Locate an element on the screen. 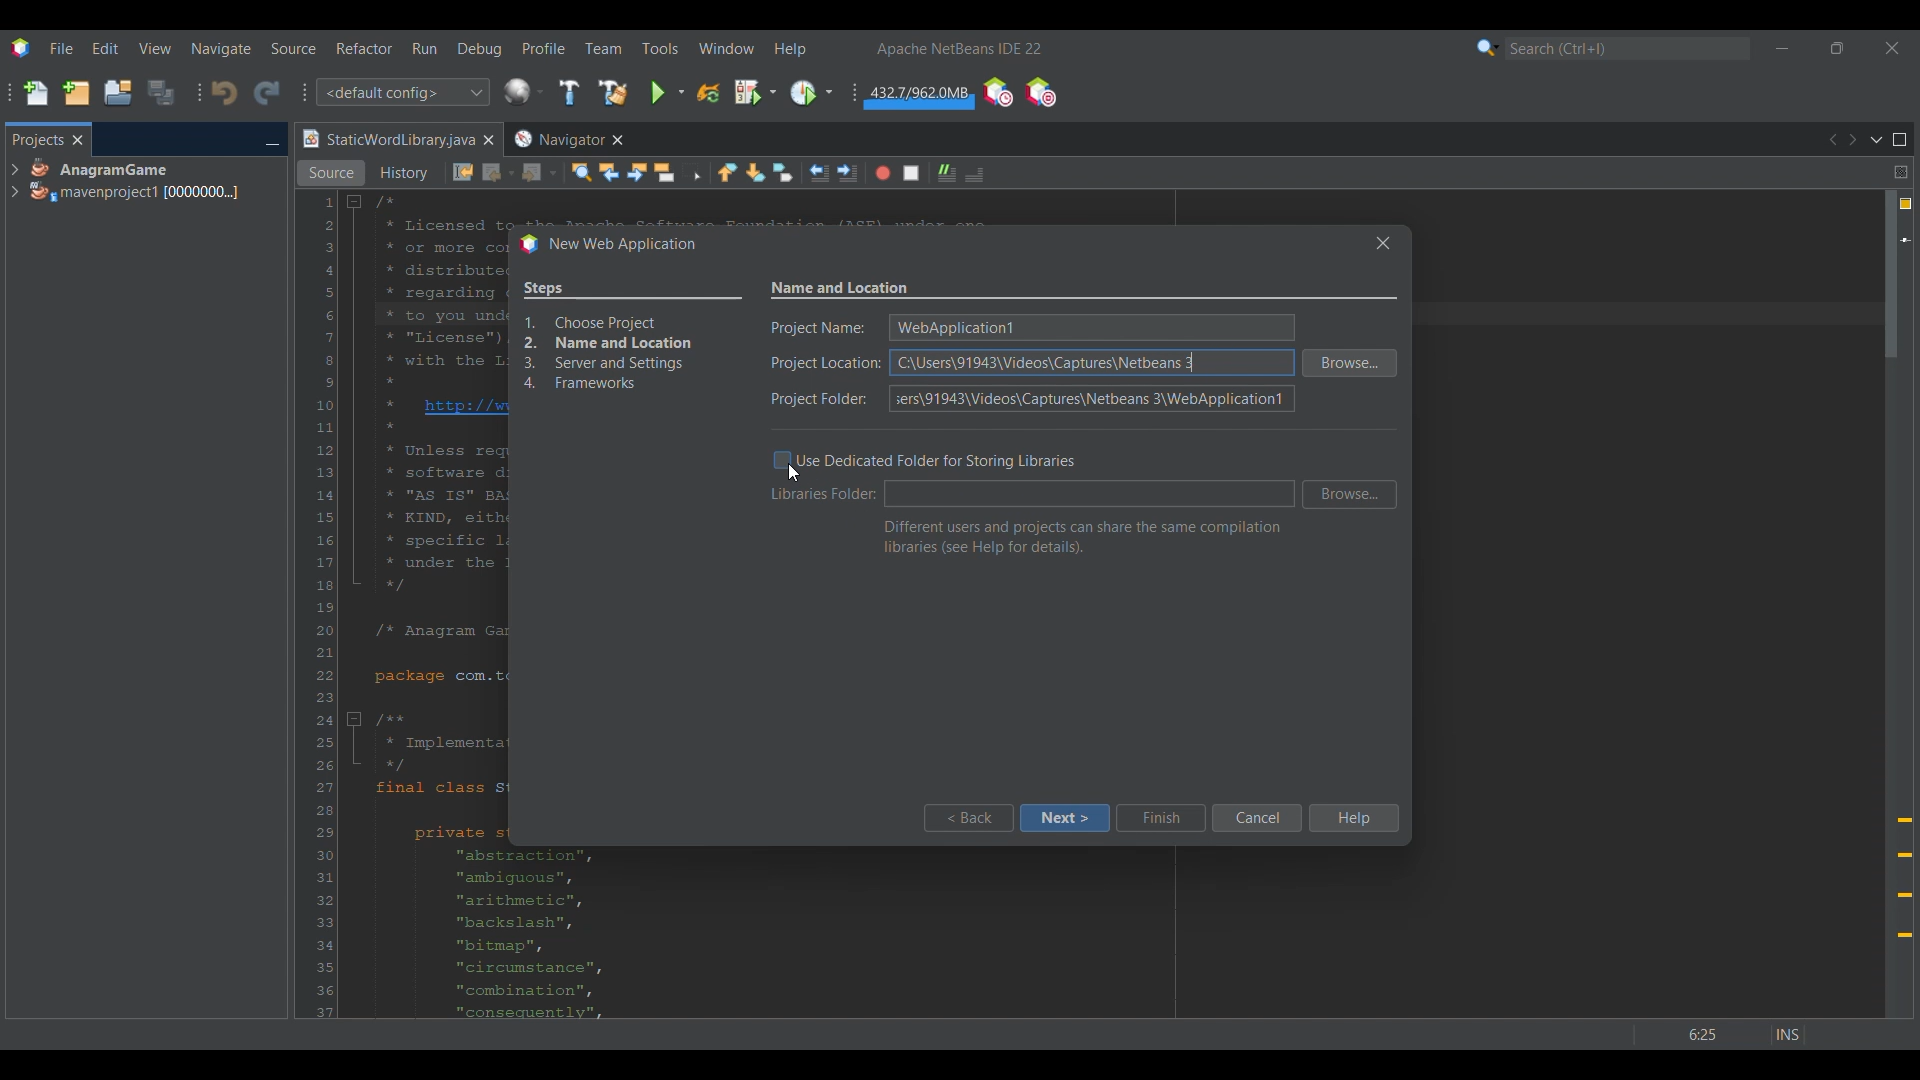 The height and width of the screenshot is (1080, 1920). New file is located at coordinates (35, 93).